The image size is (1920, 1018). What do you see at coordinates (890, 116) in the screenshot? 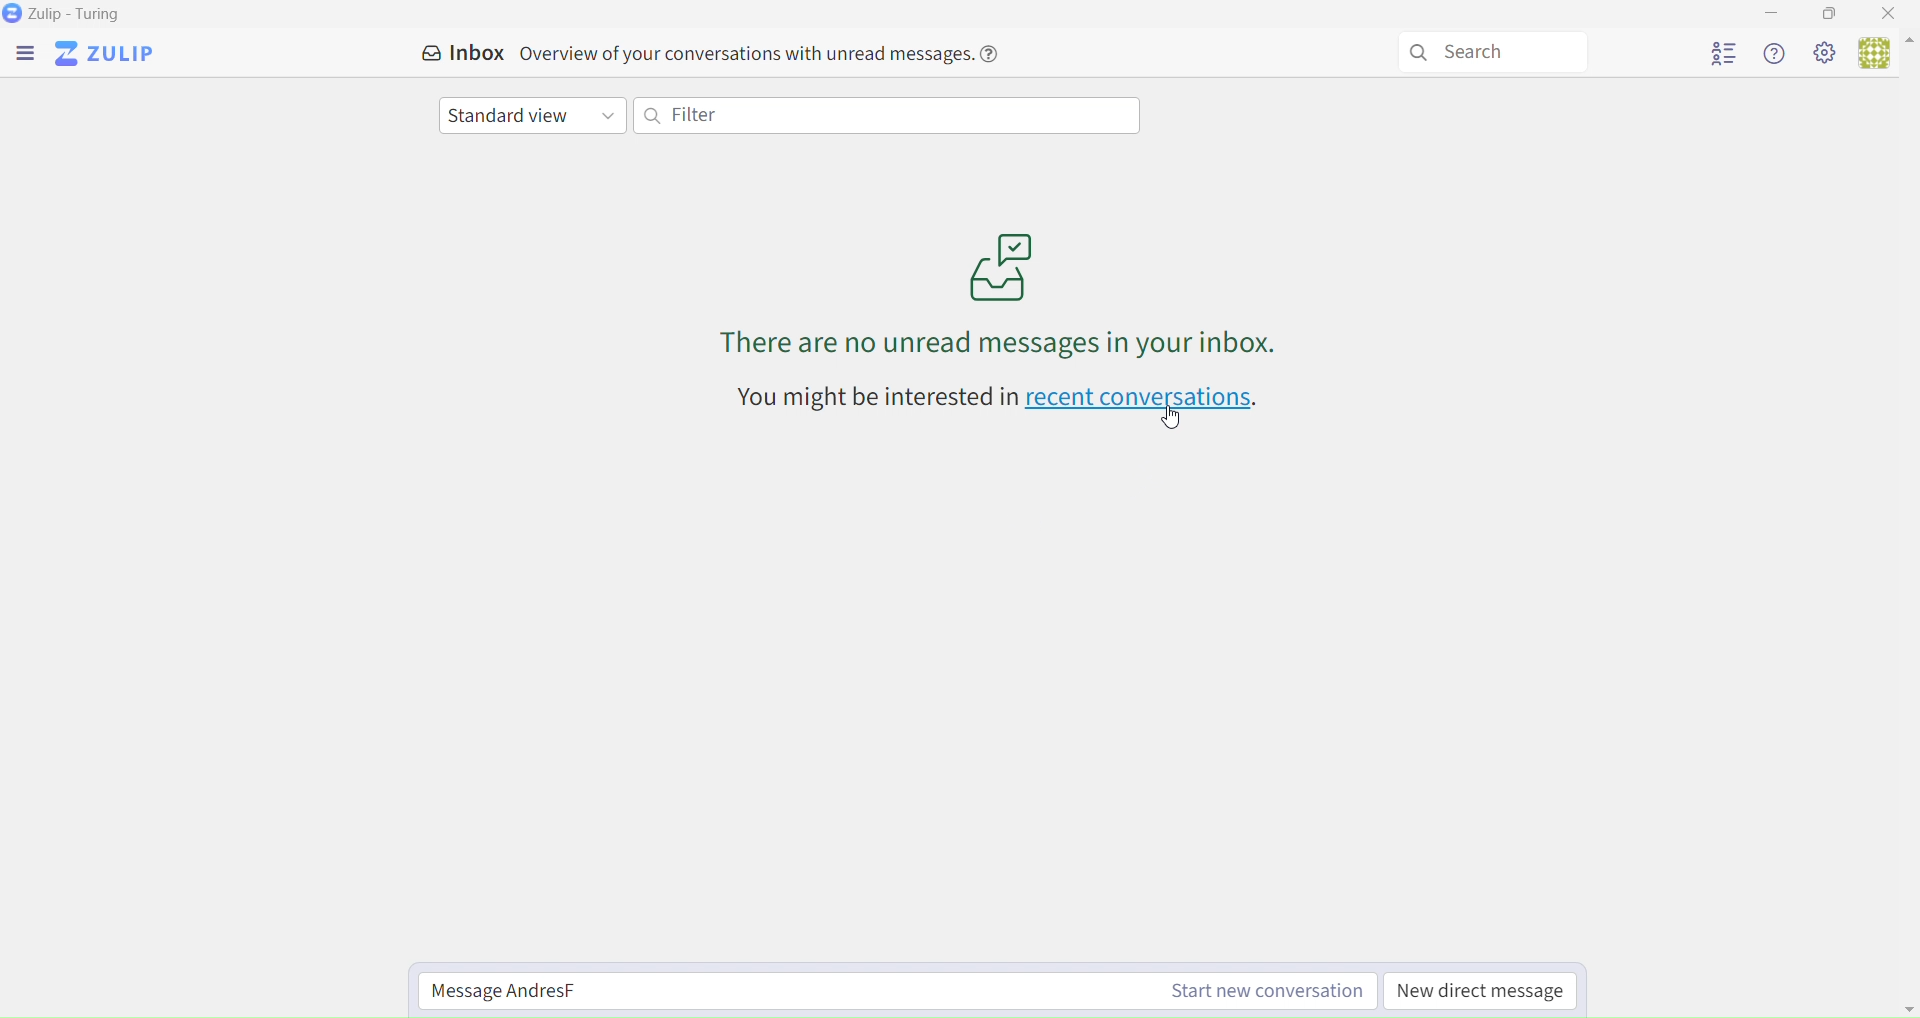
I see `Filter` at bounding box center [890, 116].